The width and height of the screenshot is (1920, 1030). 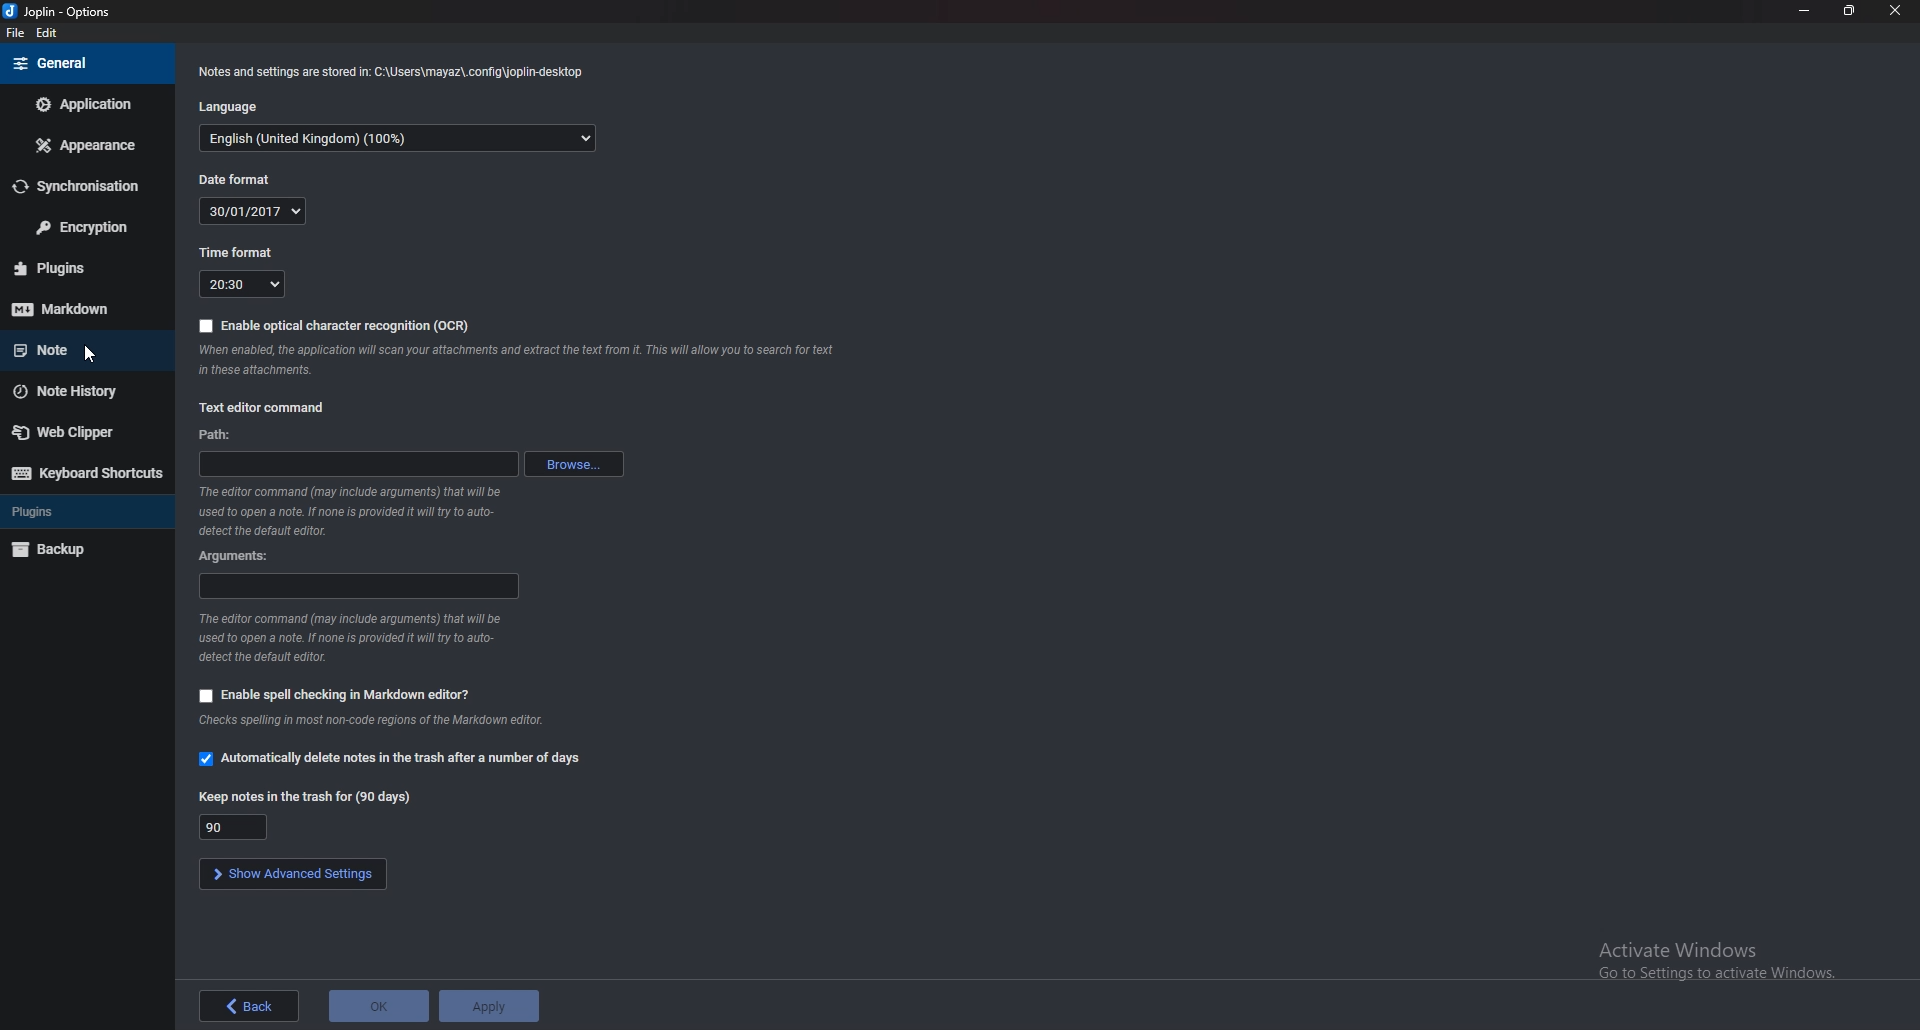 What do you see at coordinates (19, 37) in the screenshot?
I see `file` at bounding box center [19, 37].